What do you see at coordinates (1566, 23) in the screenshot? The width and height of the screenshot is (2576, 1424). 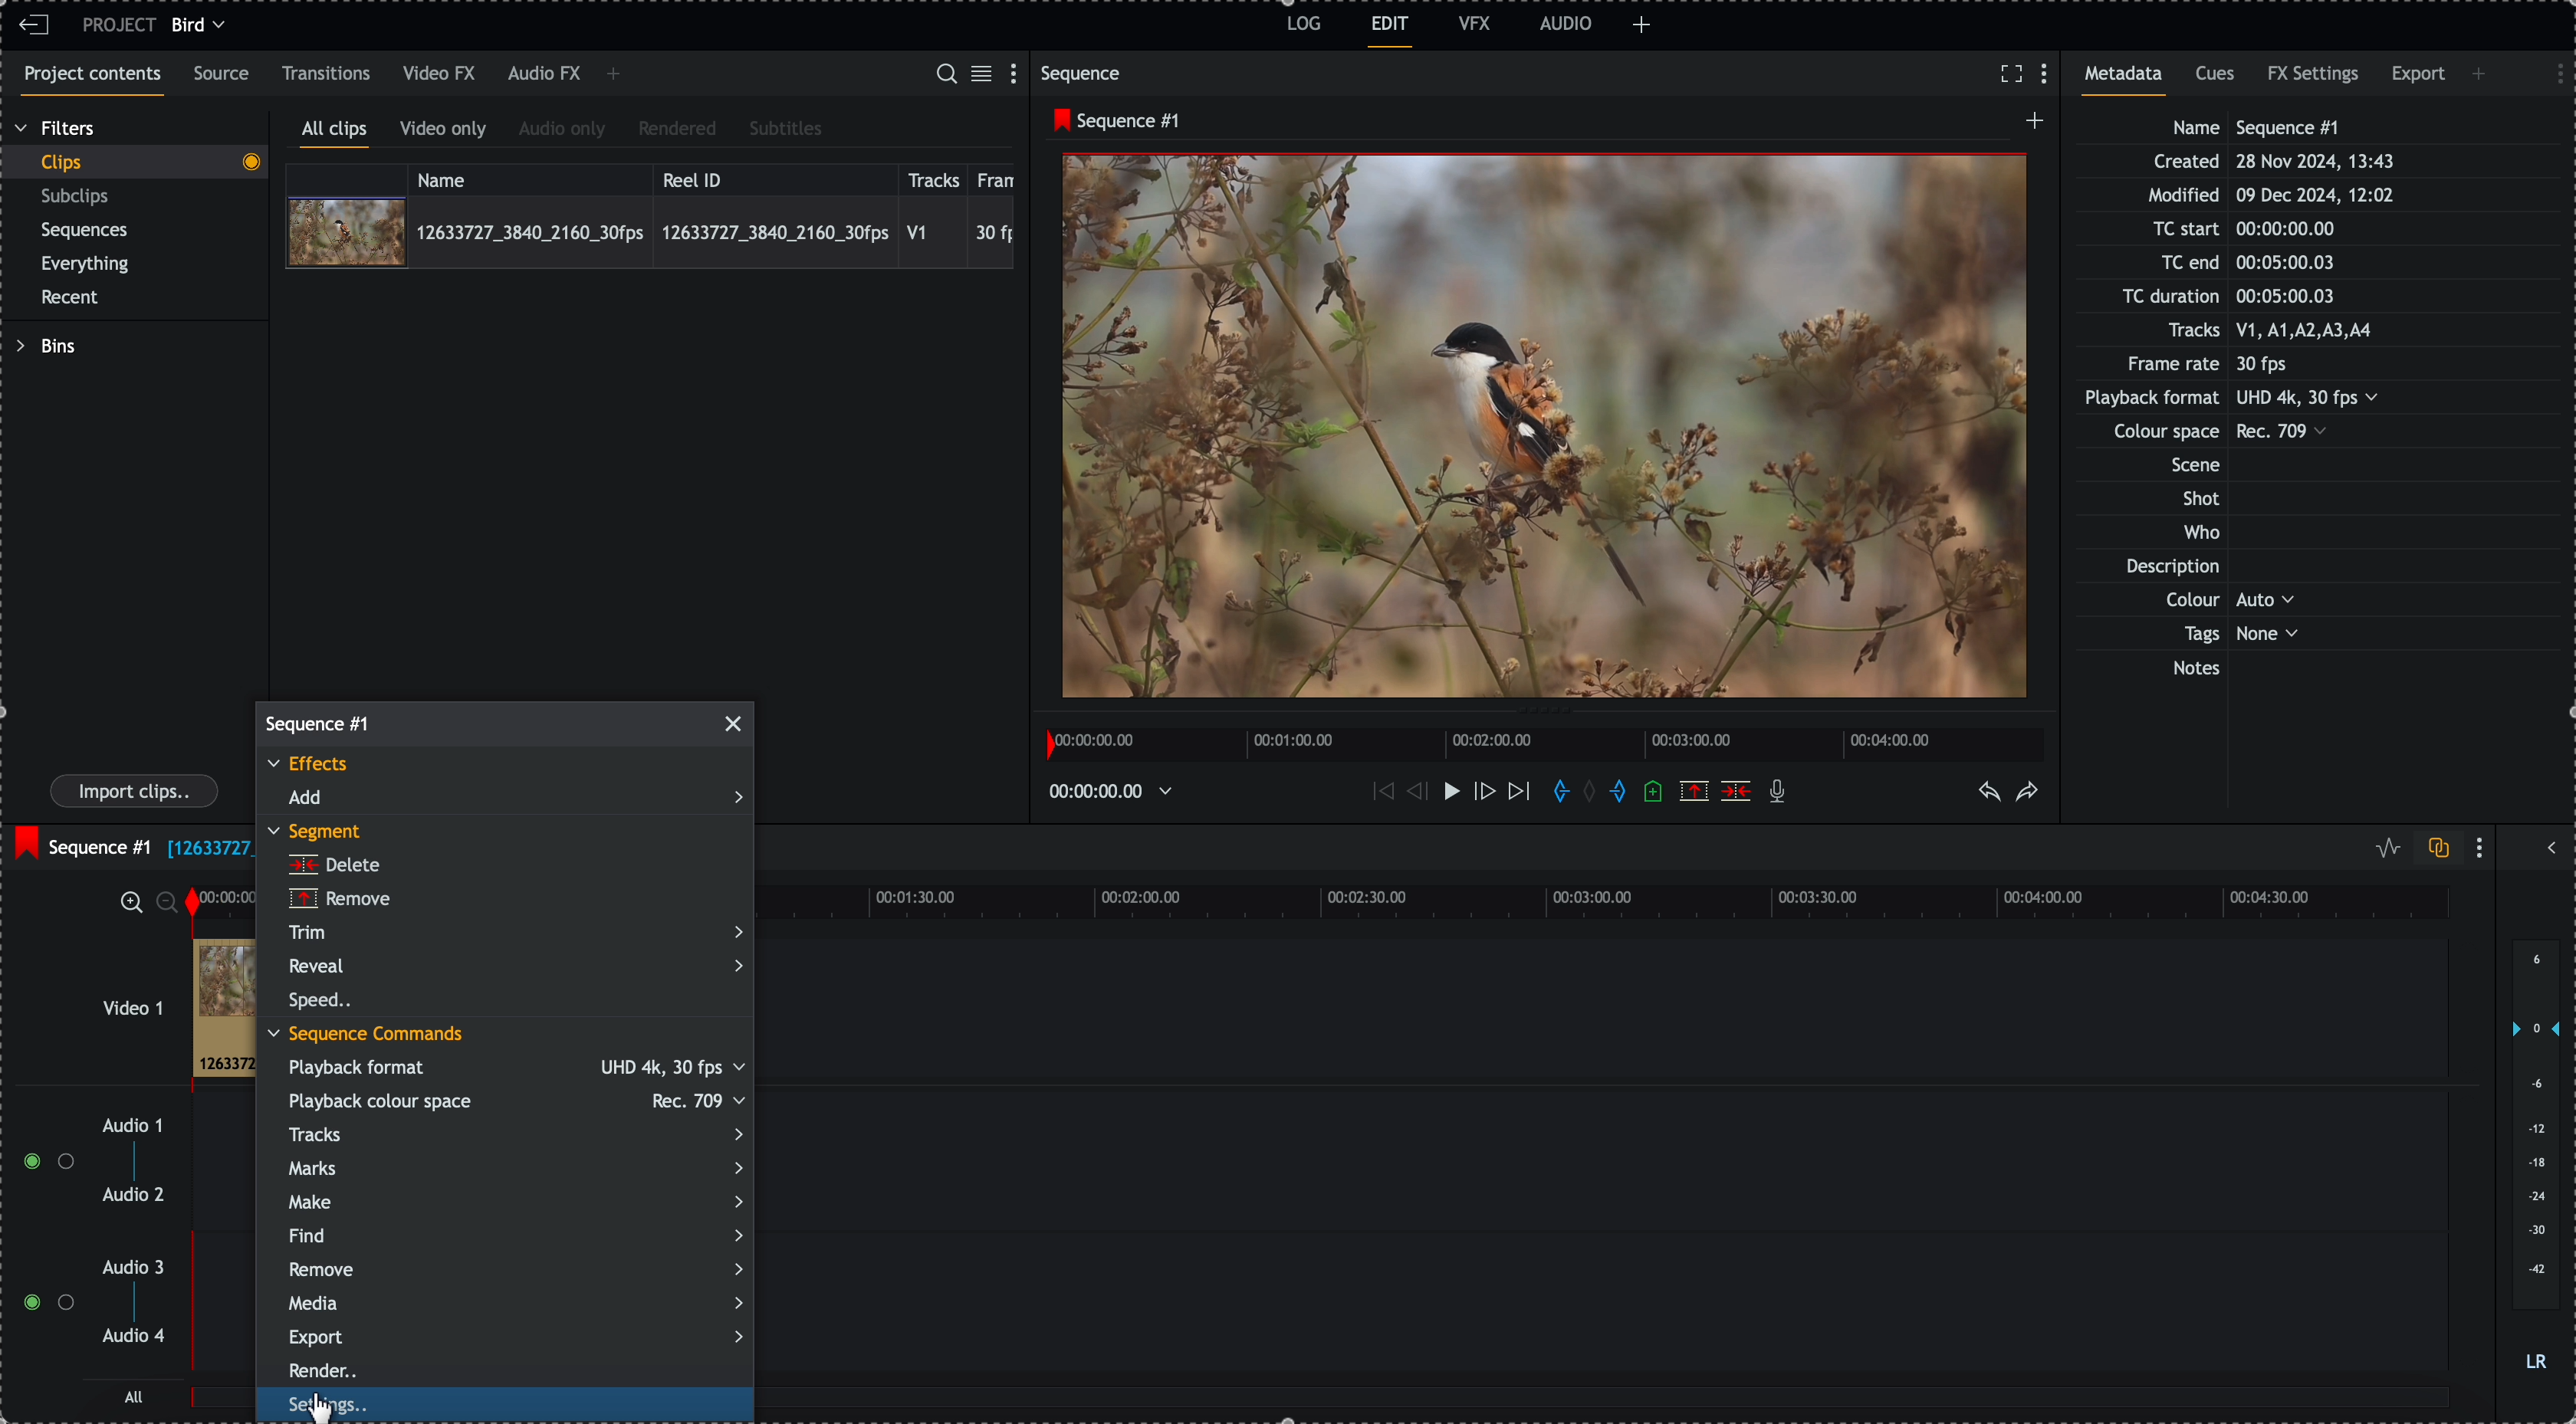 I see `AUDIO` at bounding box center [1566, 23].